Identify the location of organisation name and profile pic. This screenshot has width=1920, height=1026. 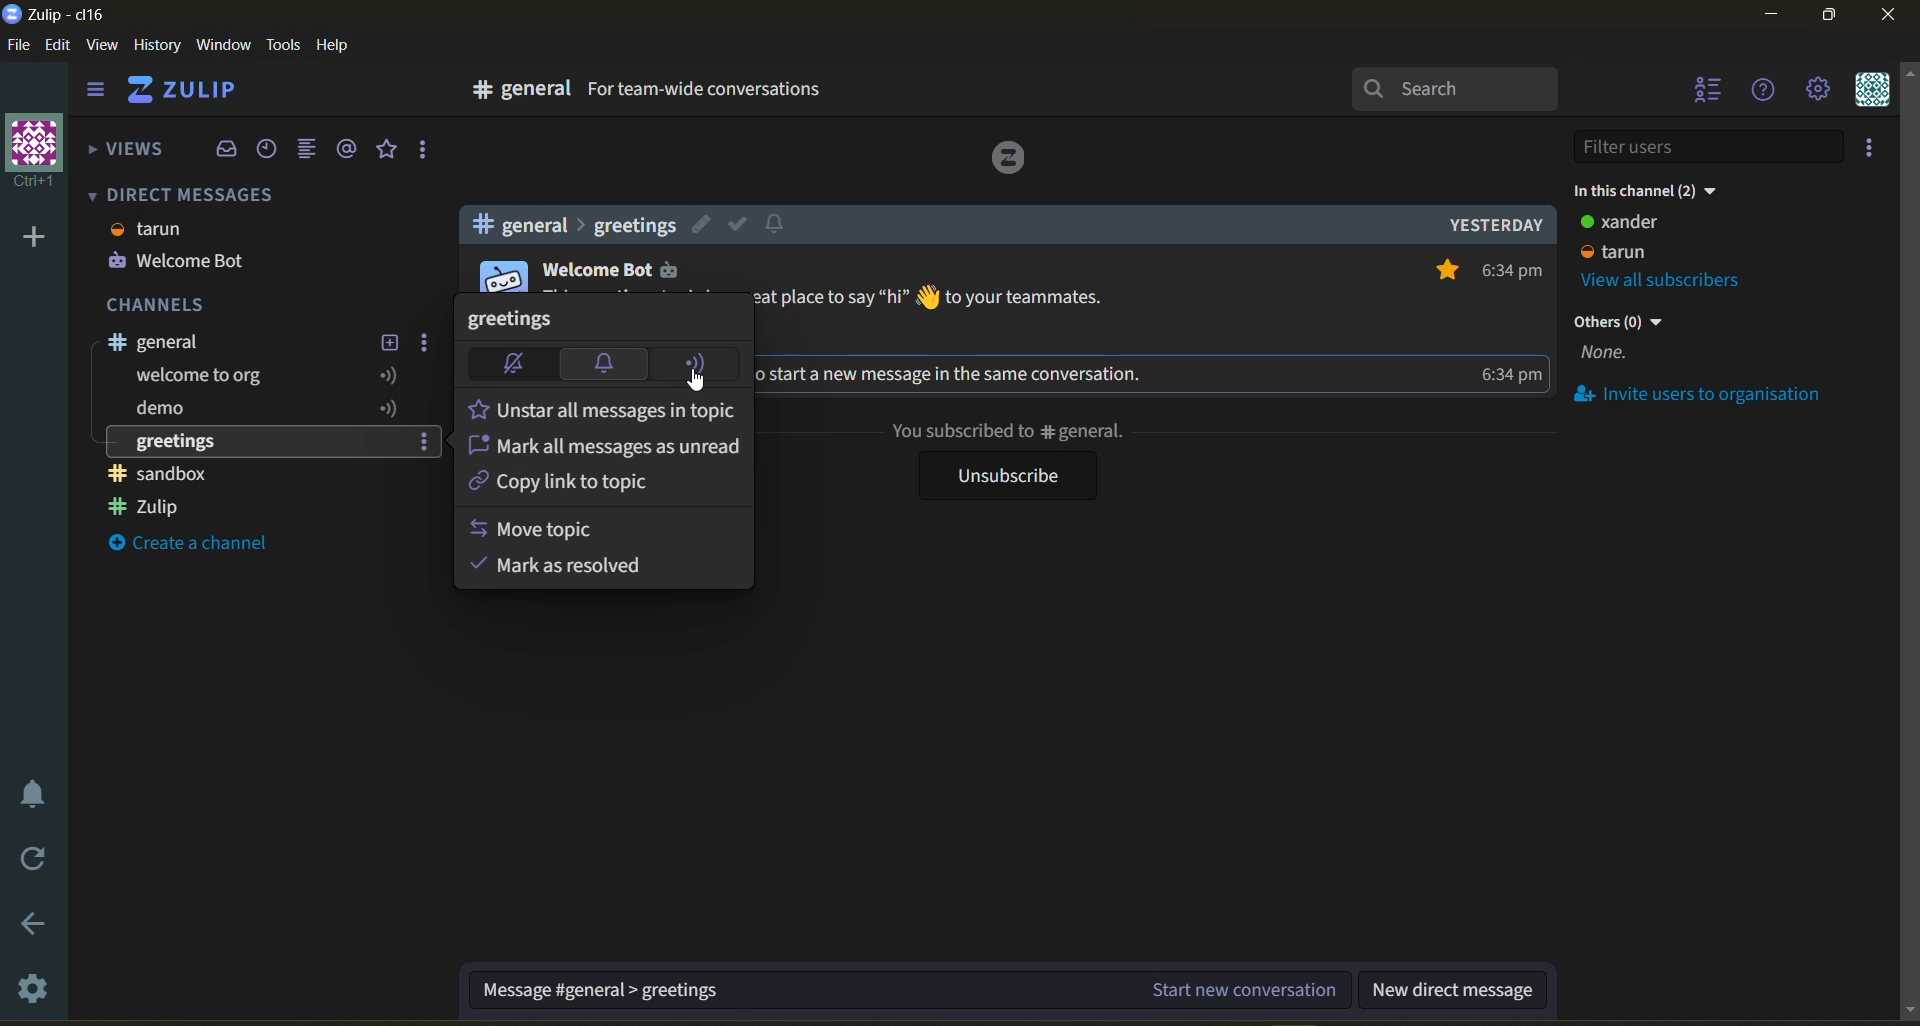
(30, 151).